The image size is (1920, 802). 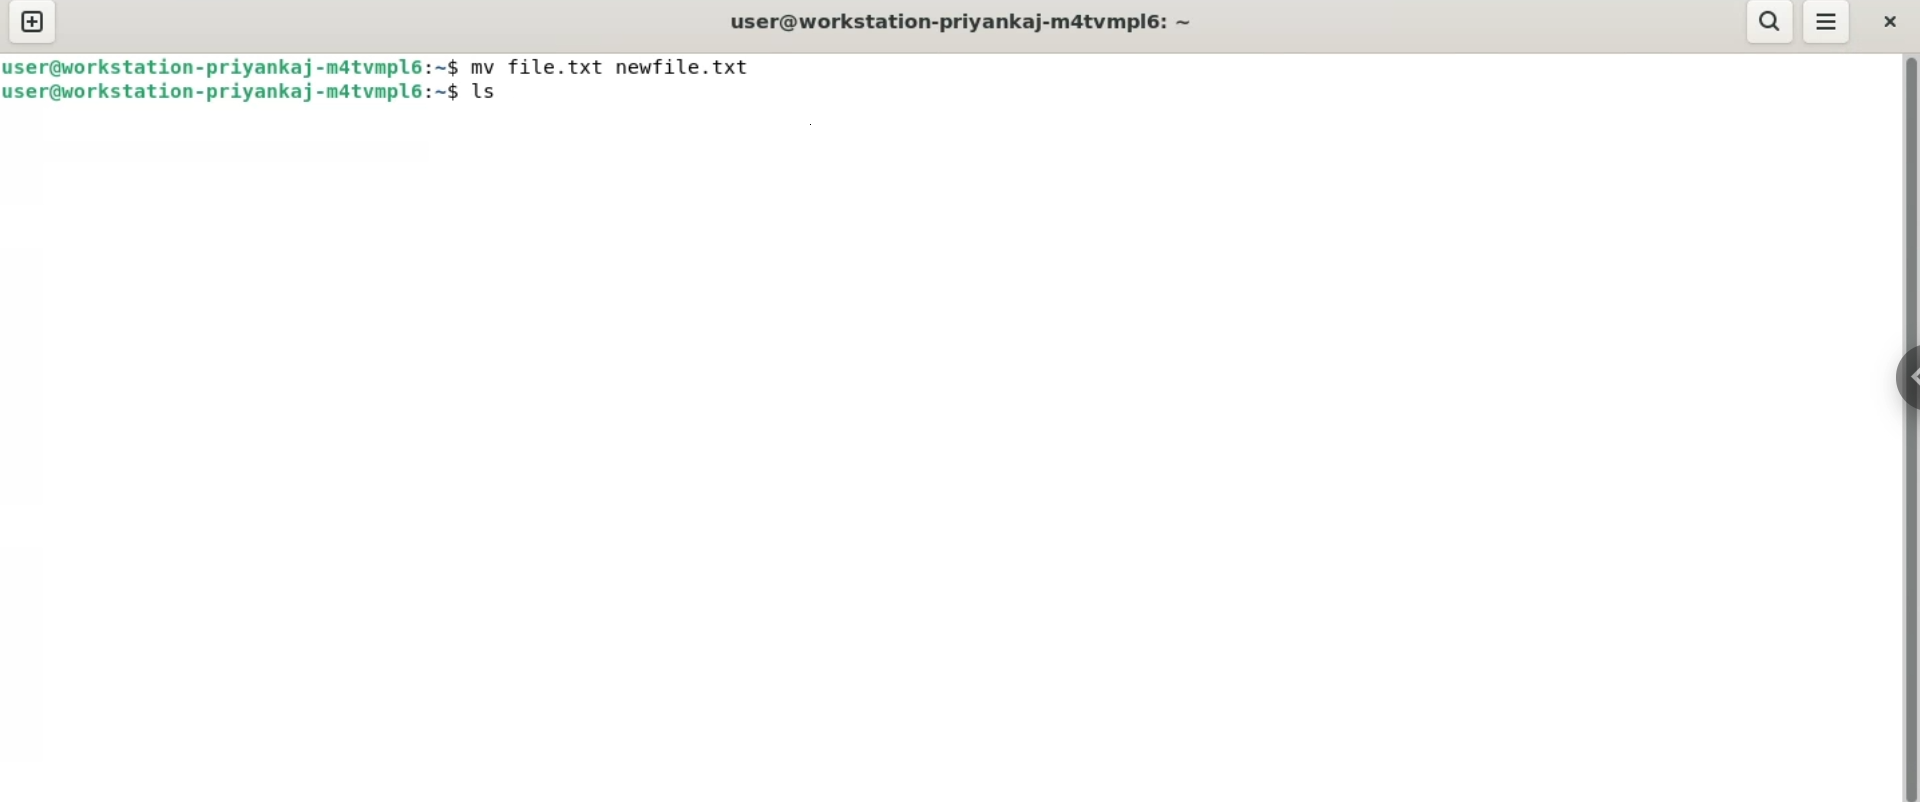 I want to click on close, so click(x=1890, y=20).